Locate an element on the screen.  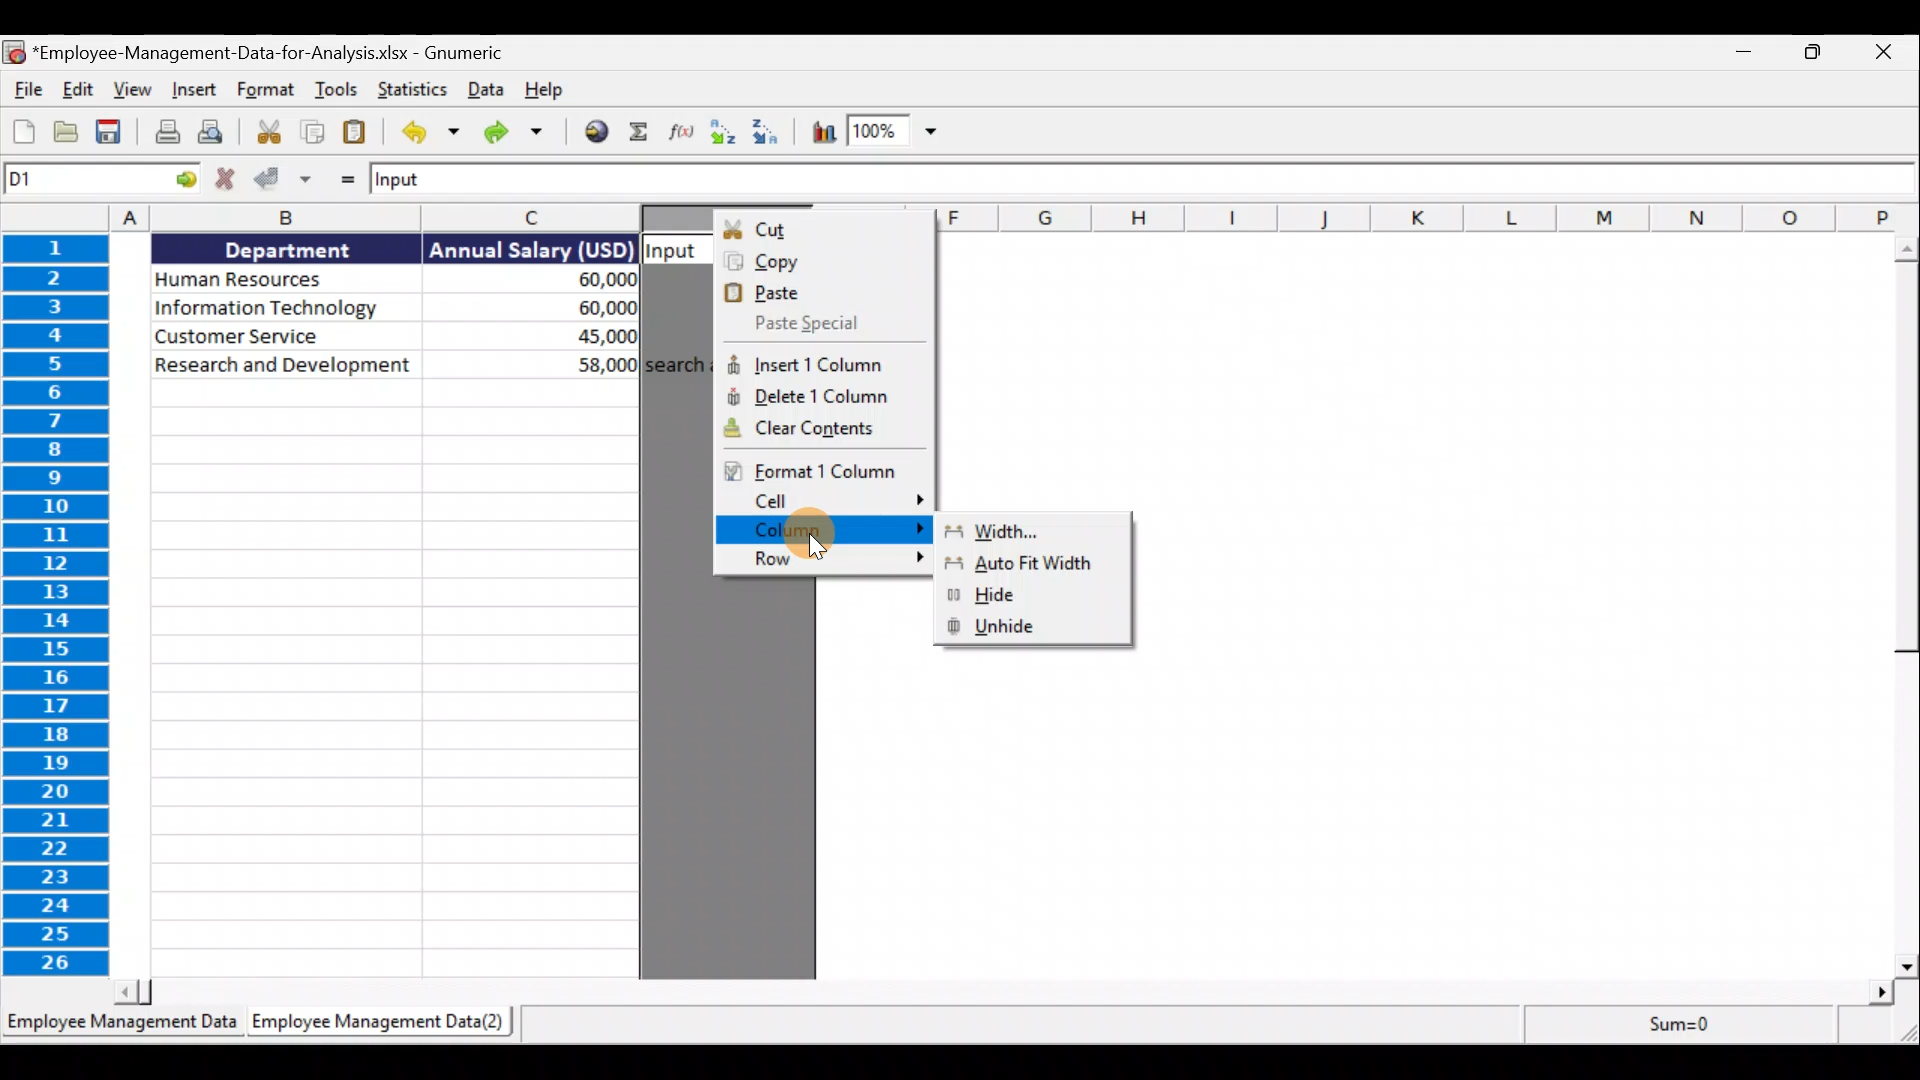
columns is located at coordinates (319, 217).